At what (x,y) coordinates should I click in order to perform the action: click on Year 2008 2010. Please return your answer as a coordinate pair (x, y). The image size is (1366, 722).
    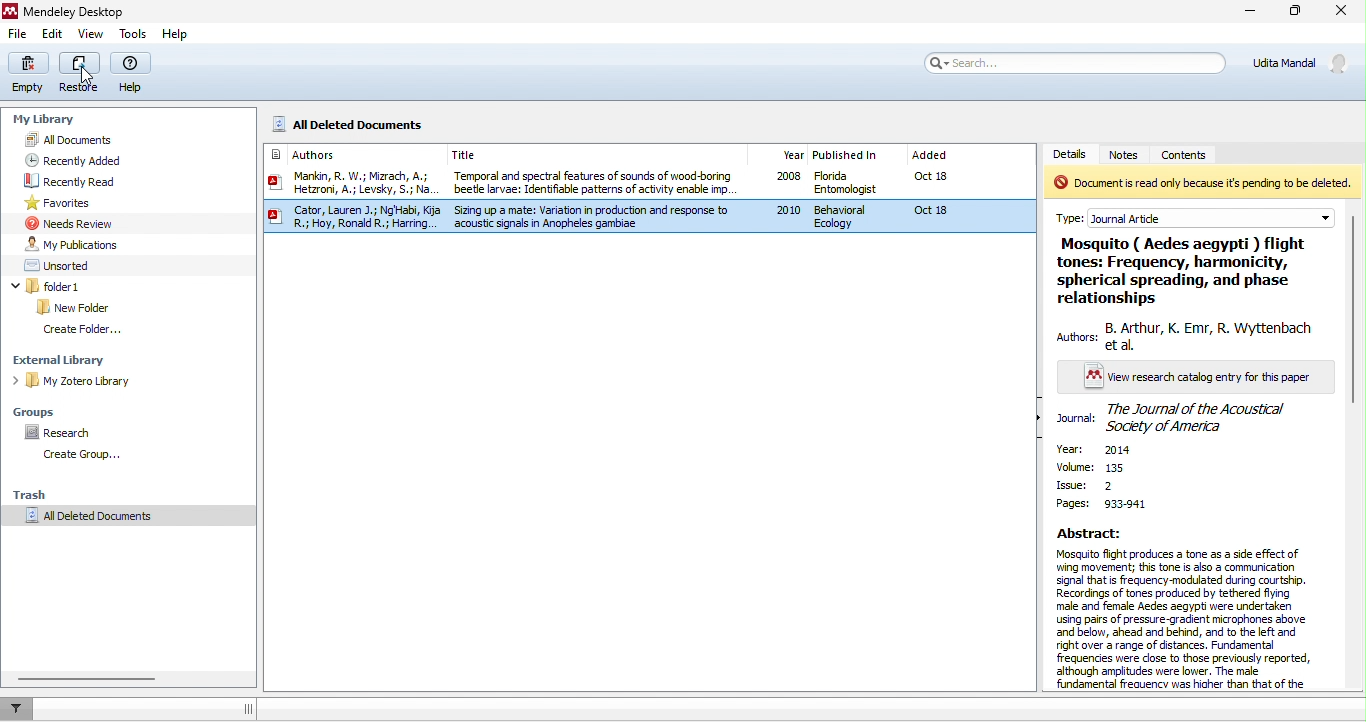
    Looking at the image, I should click on (783, 189).